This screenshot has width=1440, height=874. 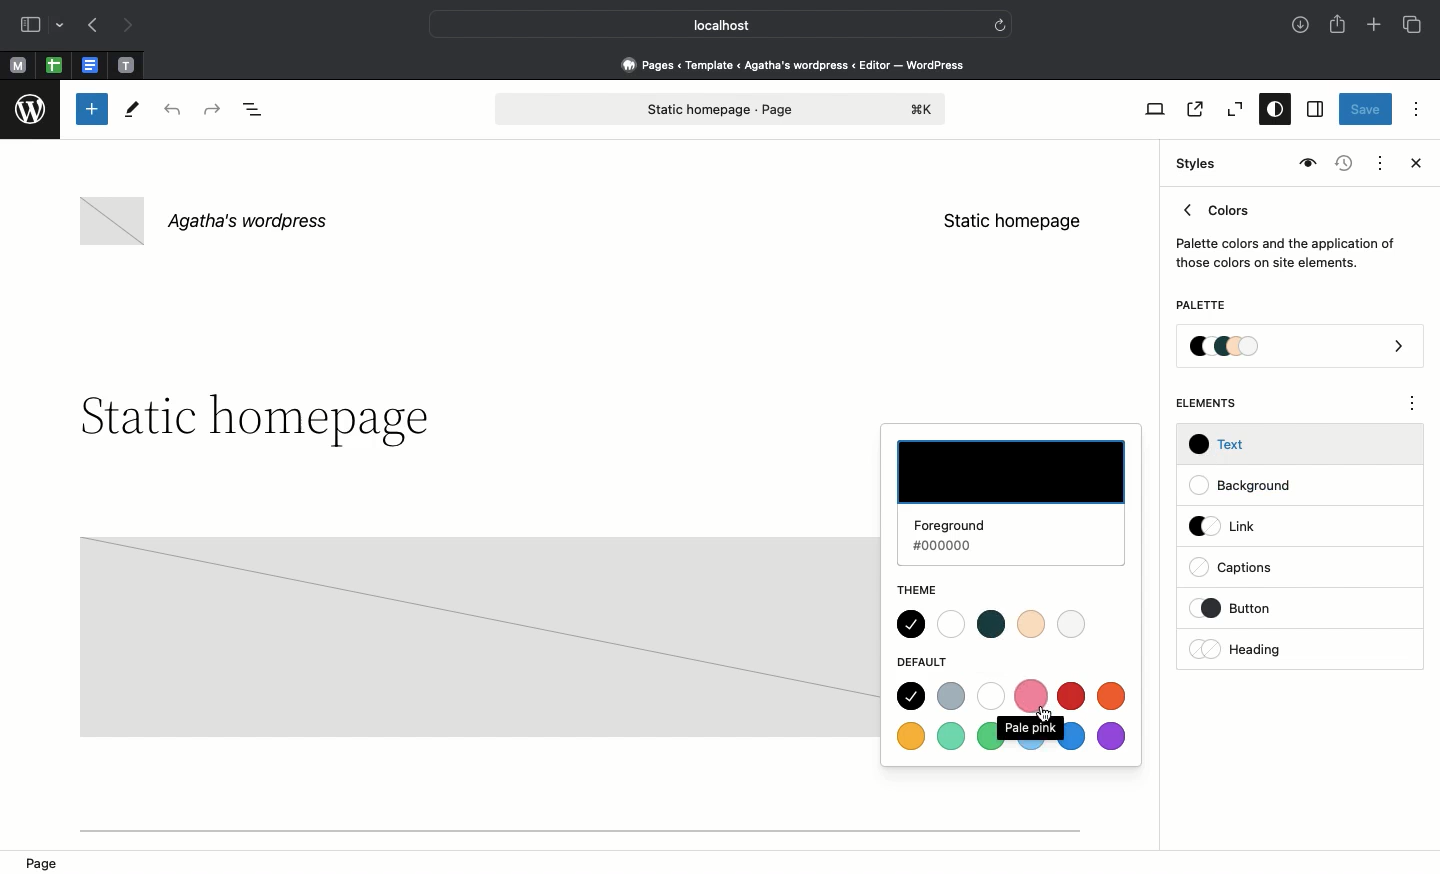 What do you see at coordinates (92, 109) in the screenshot?
I see `Toggle blocker` at bounding box center [92, 109].